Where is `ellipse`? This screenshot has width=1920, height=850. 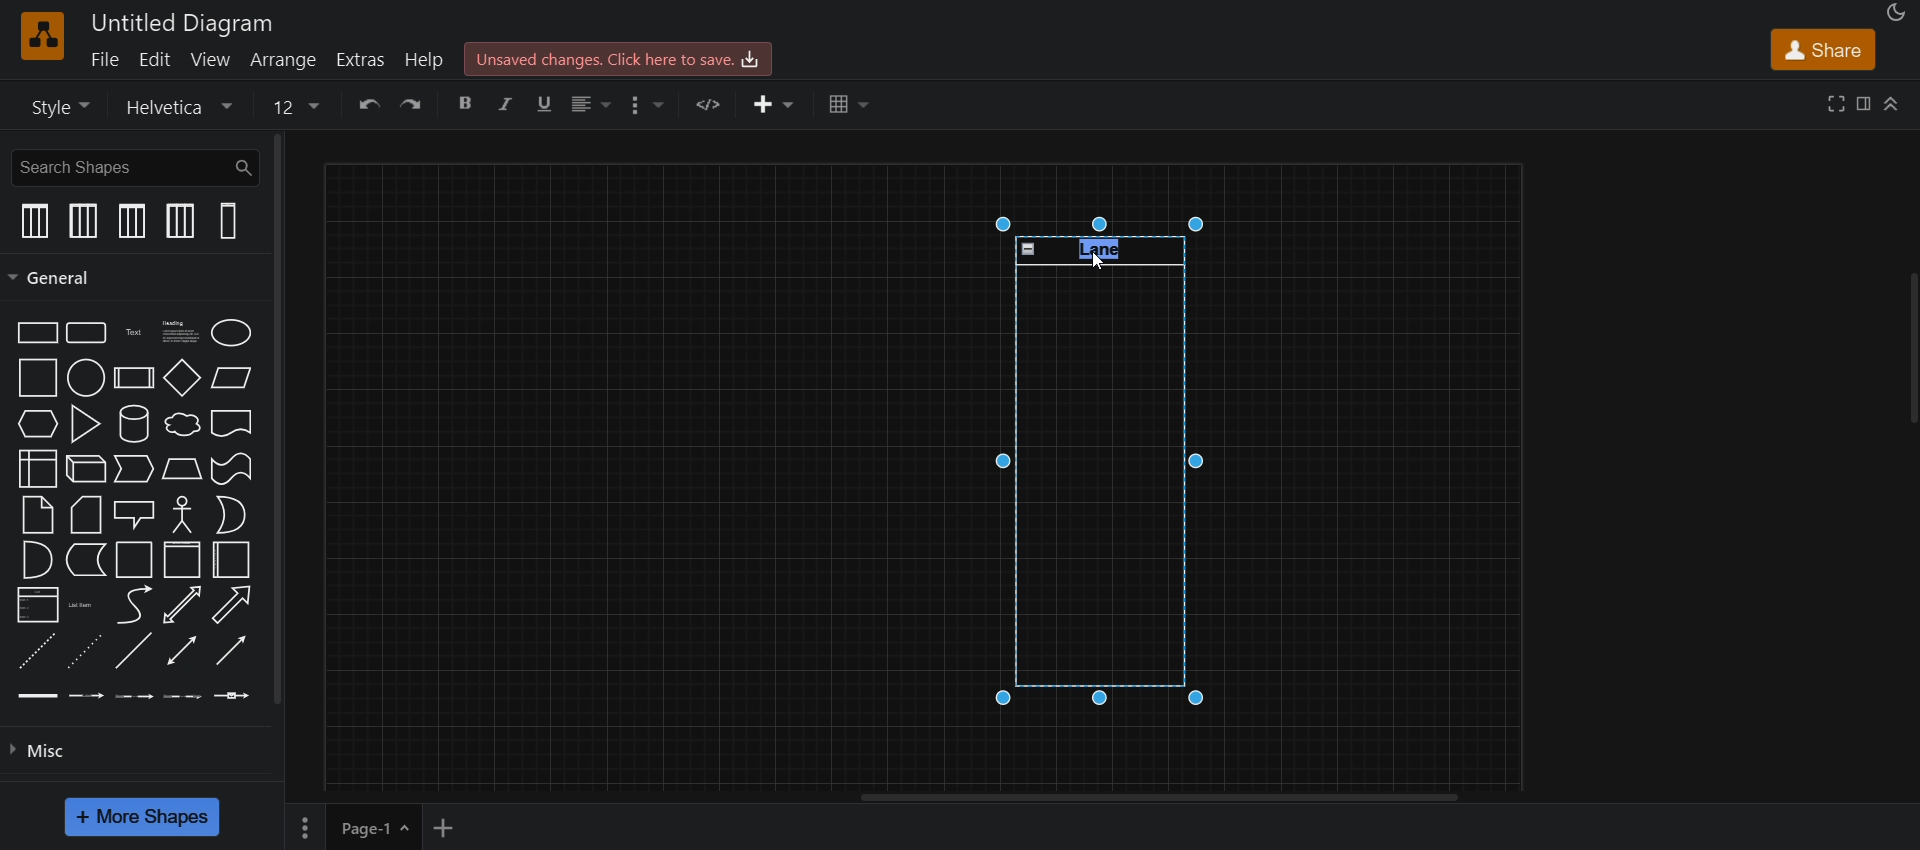 ellipse is located at coordinates (235, 331).